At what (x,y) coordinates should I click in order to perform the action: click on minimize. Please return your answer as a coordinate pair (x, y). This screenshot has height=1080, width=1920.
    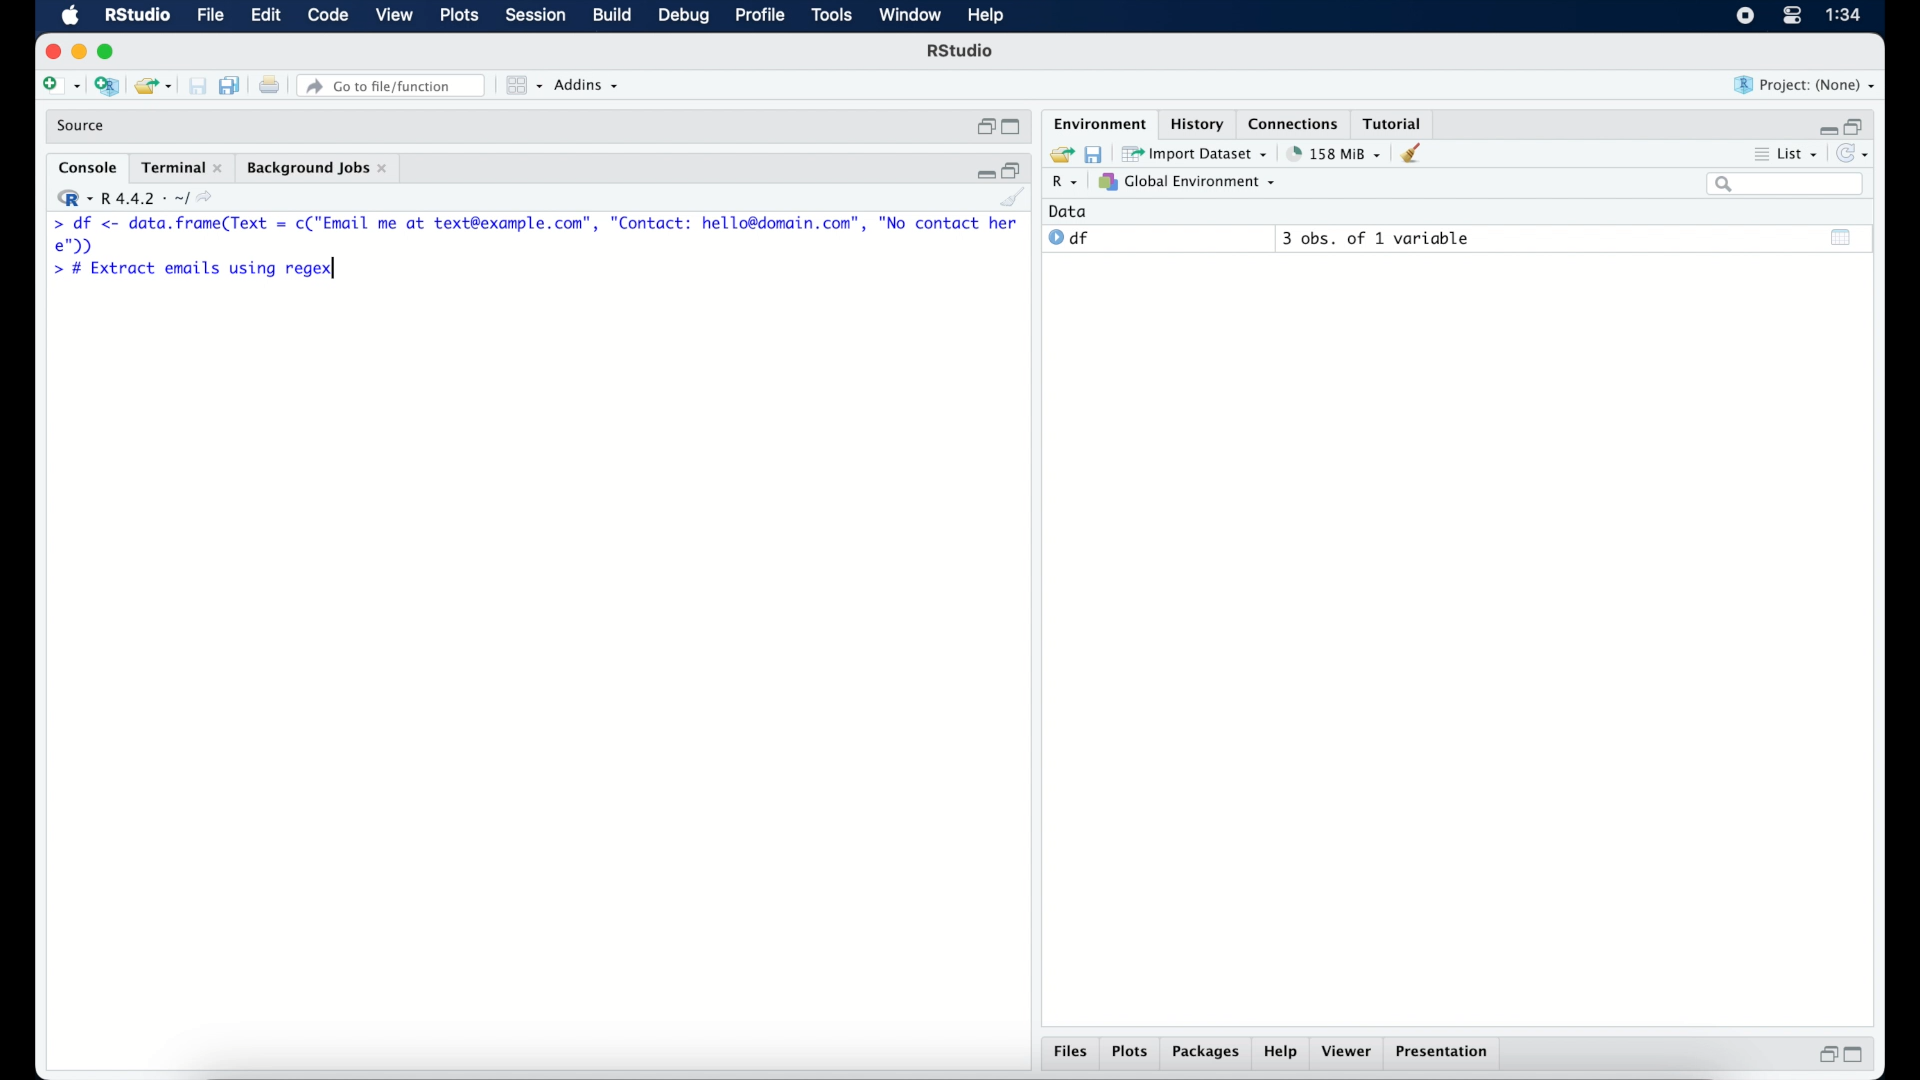
    Looking at the image, I should click on (78, 53).